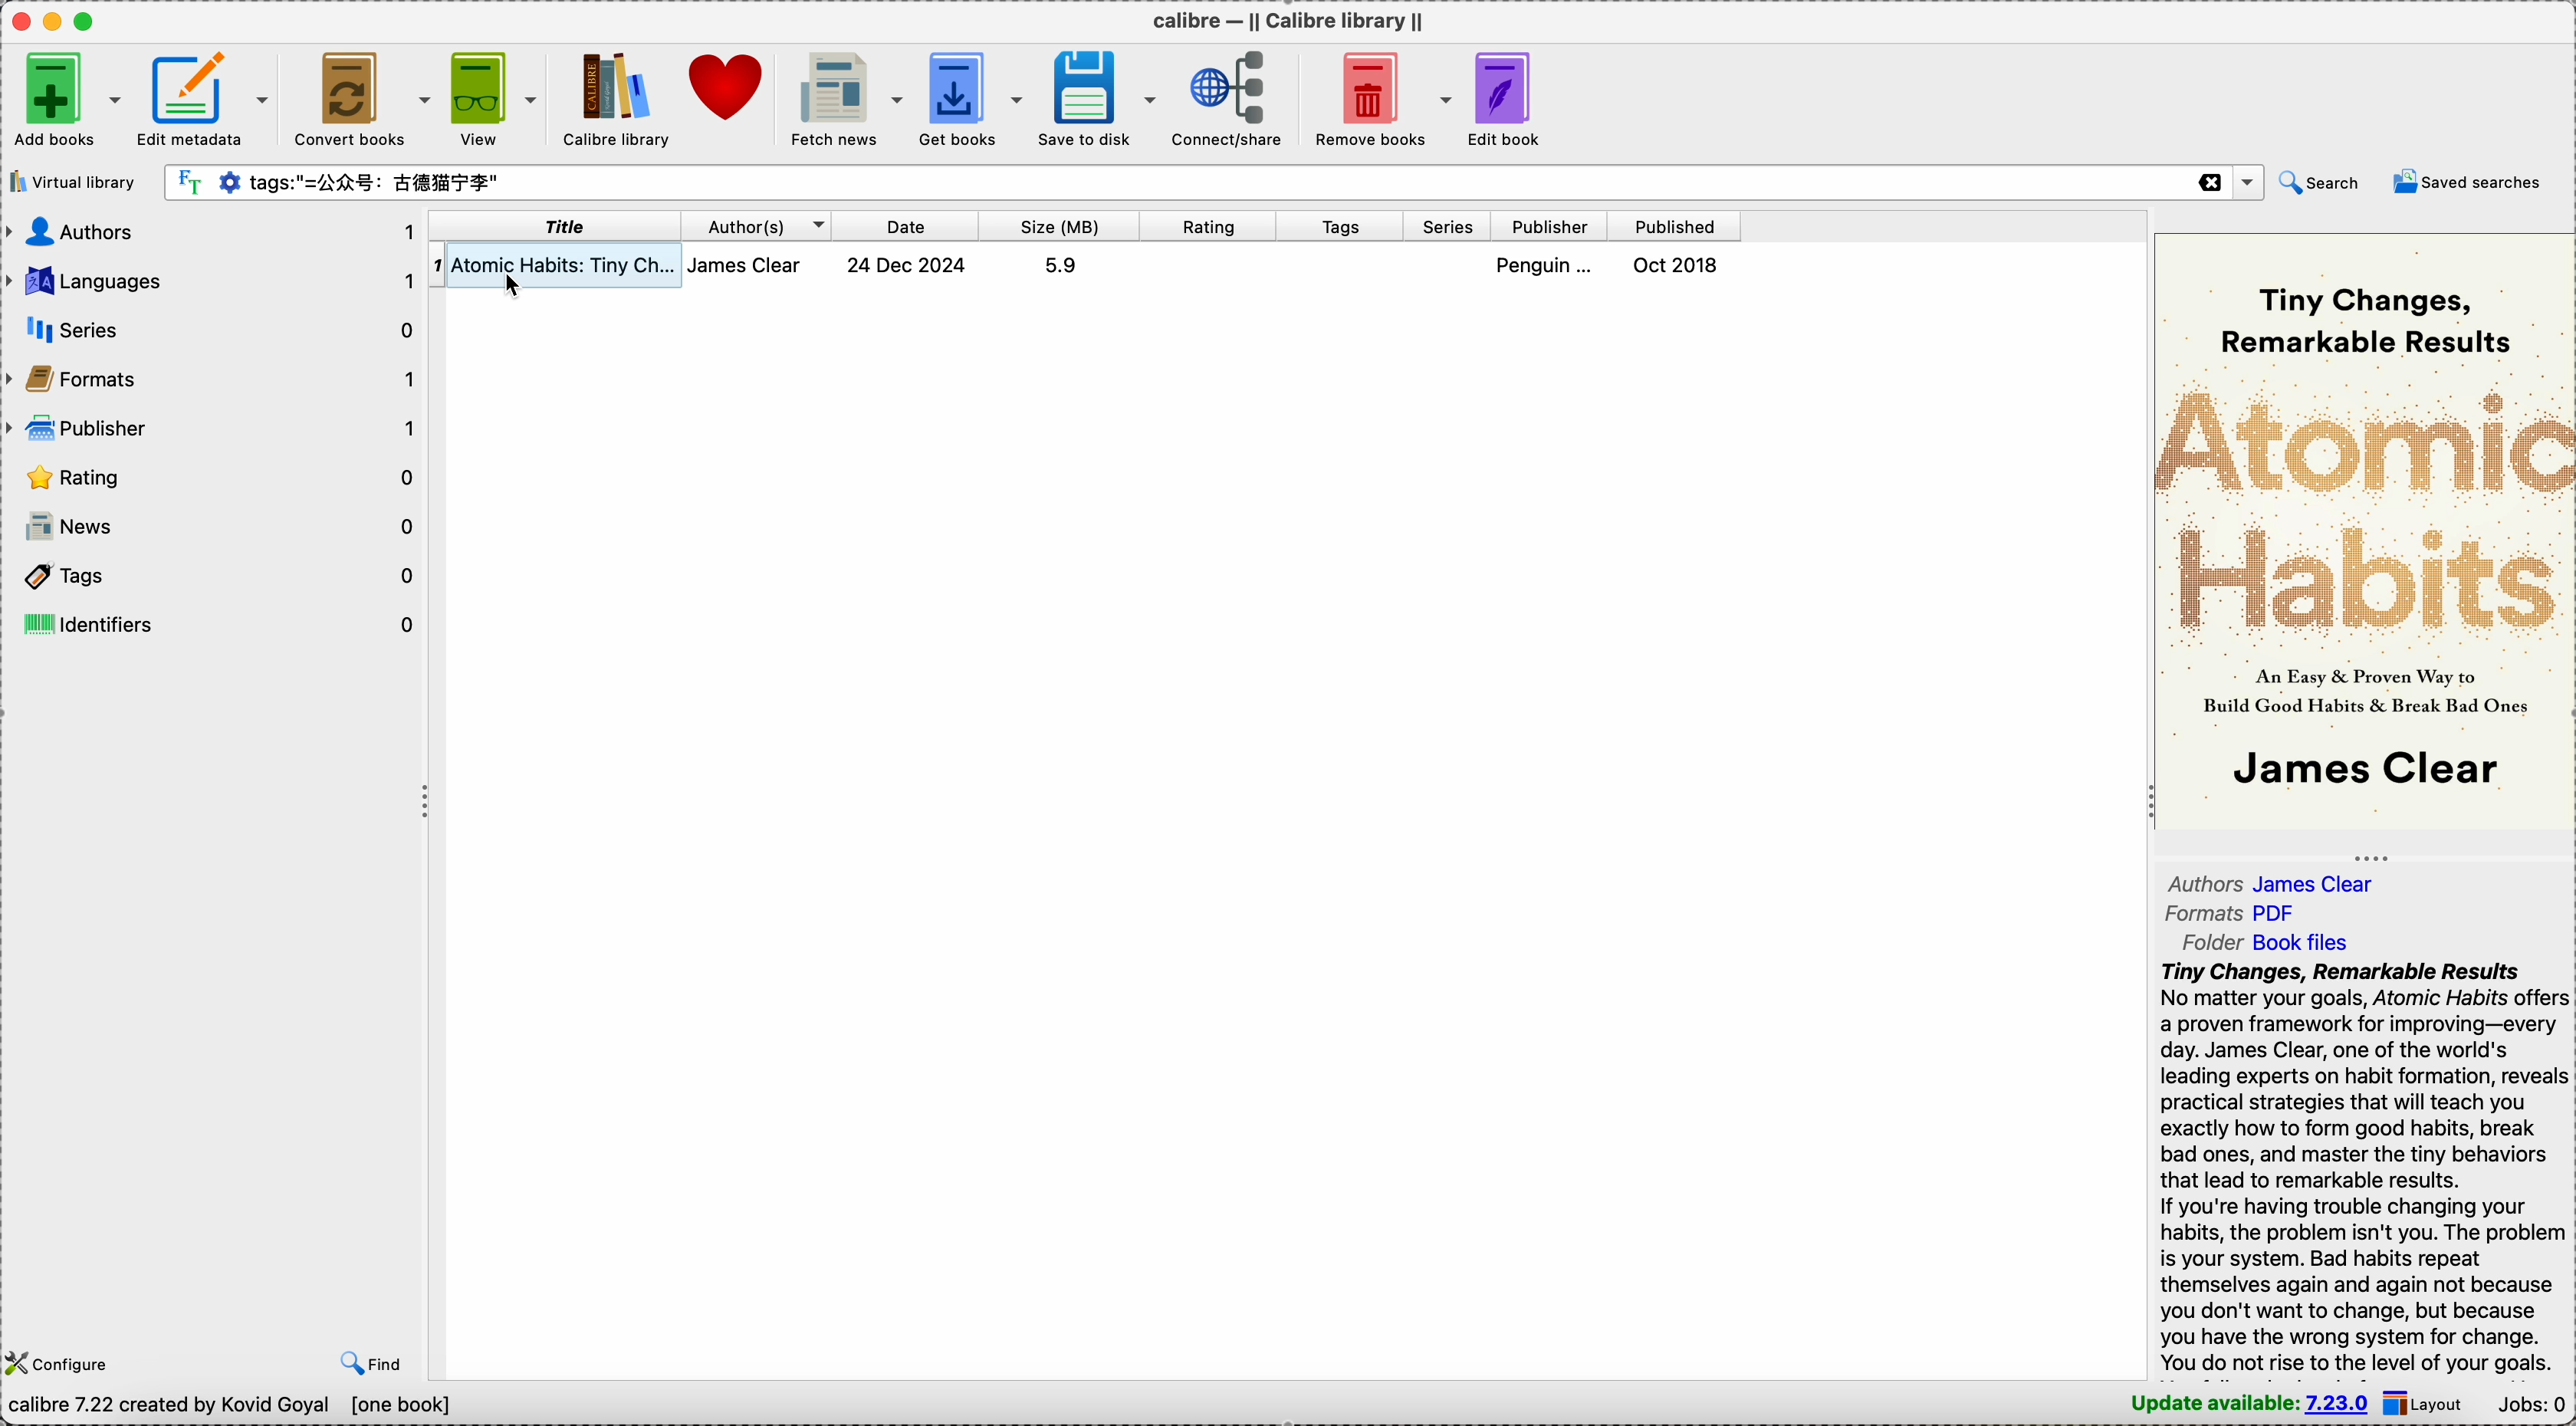 The width and height of the screenshot is (2576, 1426). I want to click on remove books, so click(1377, 102).